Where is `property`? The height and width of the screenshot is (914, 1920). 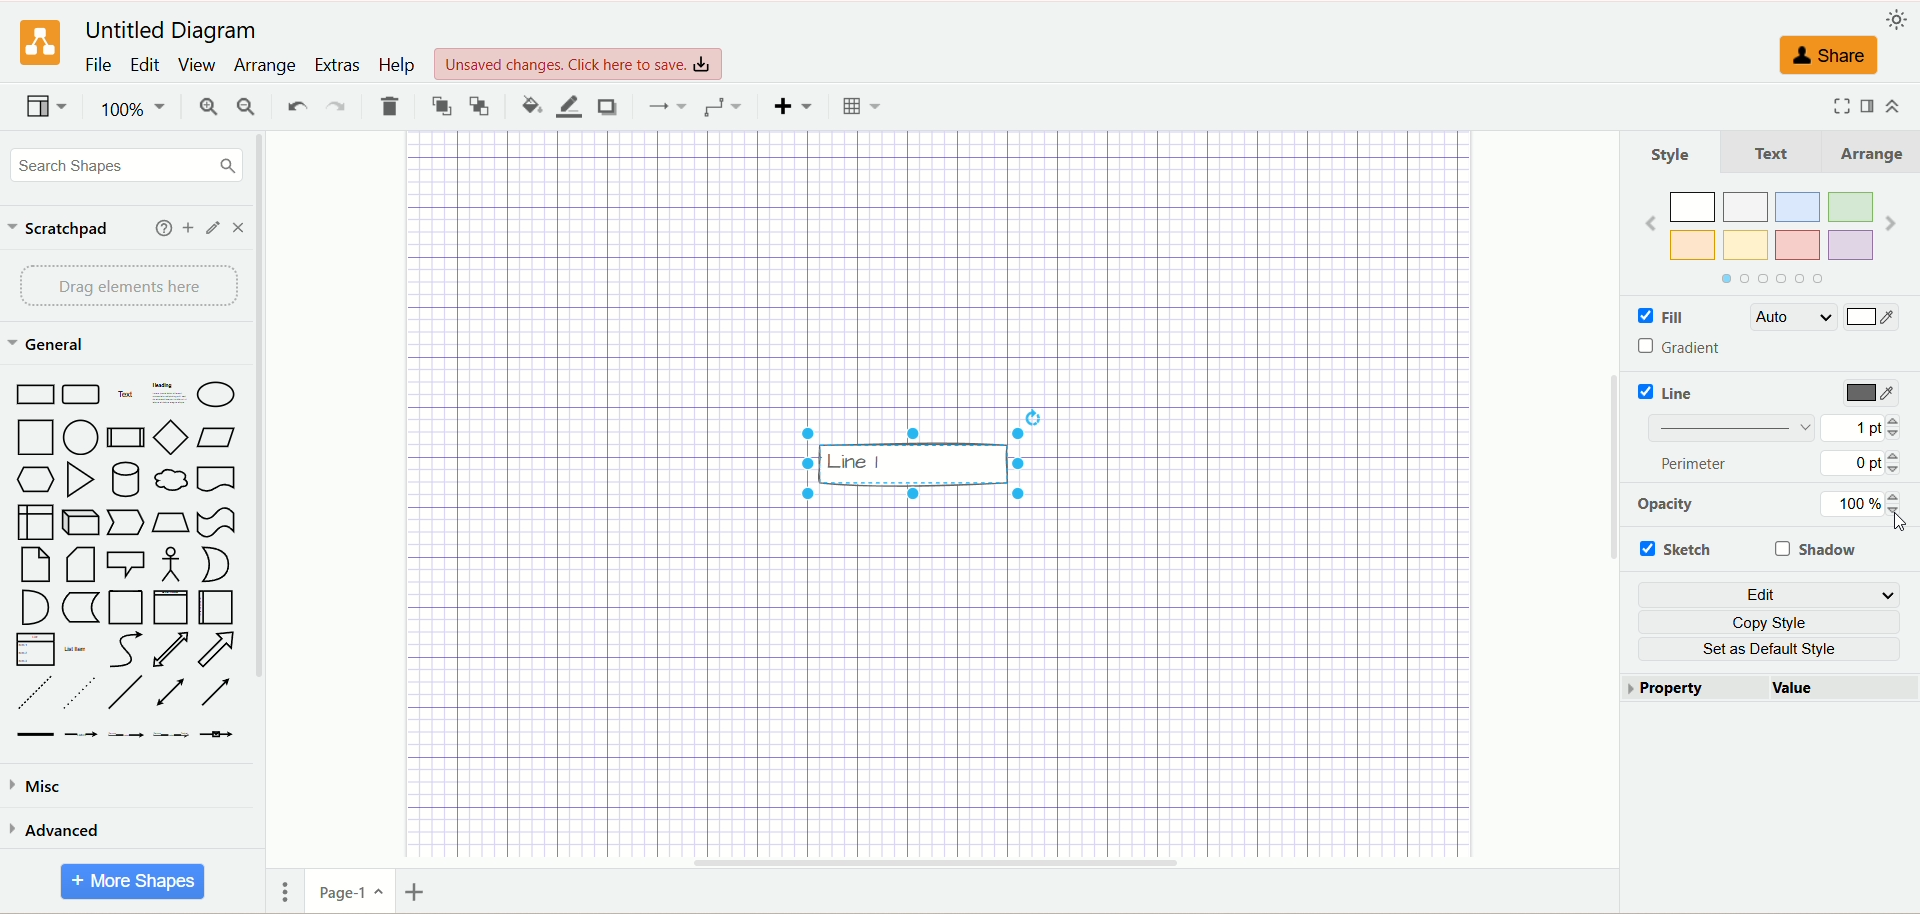
property is located at coordinates (1688, 689).